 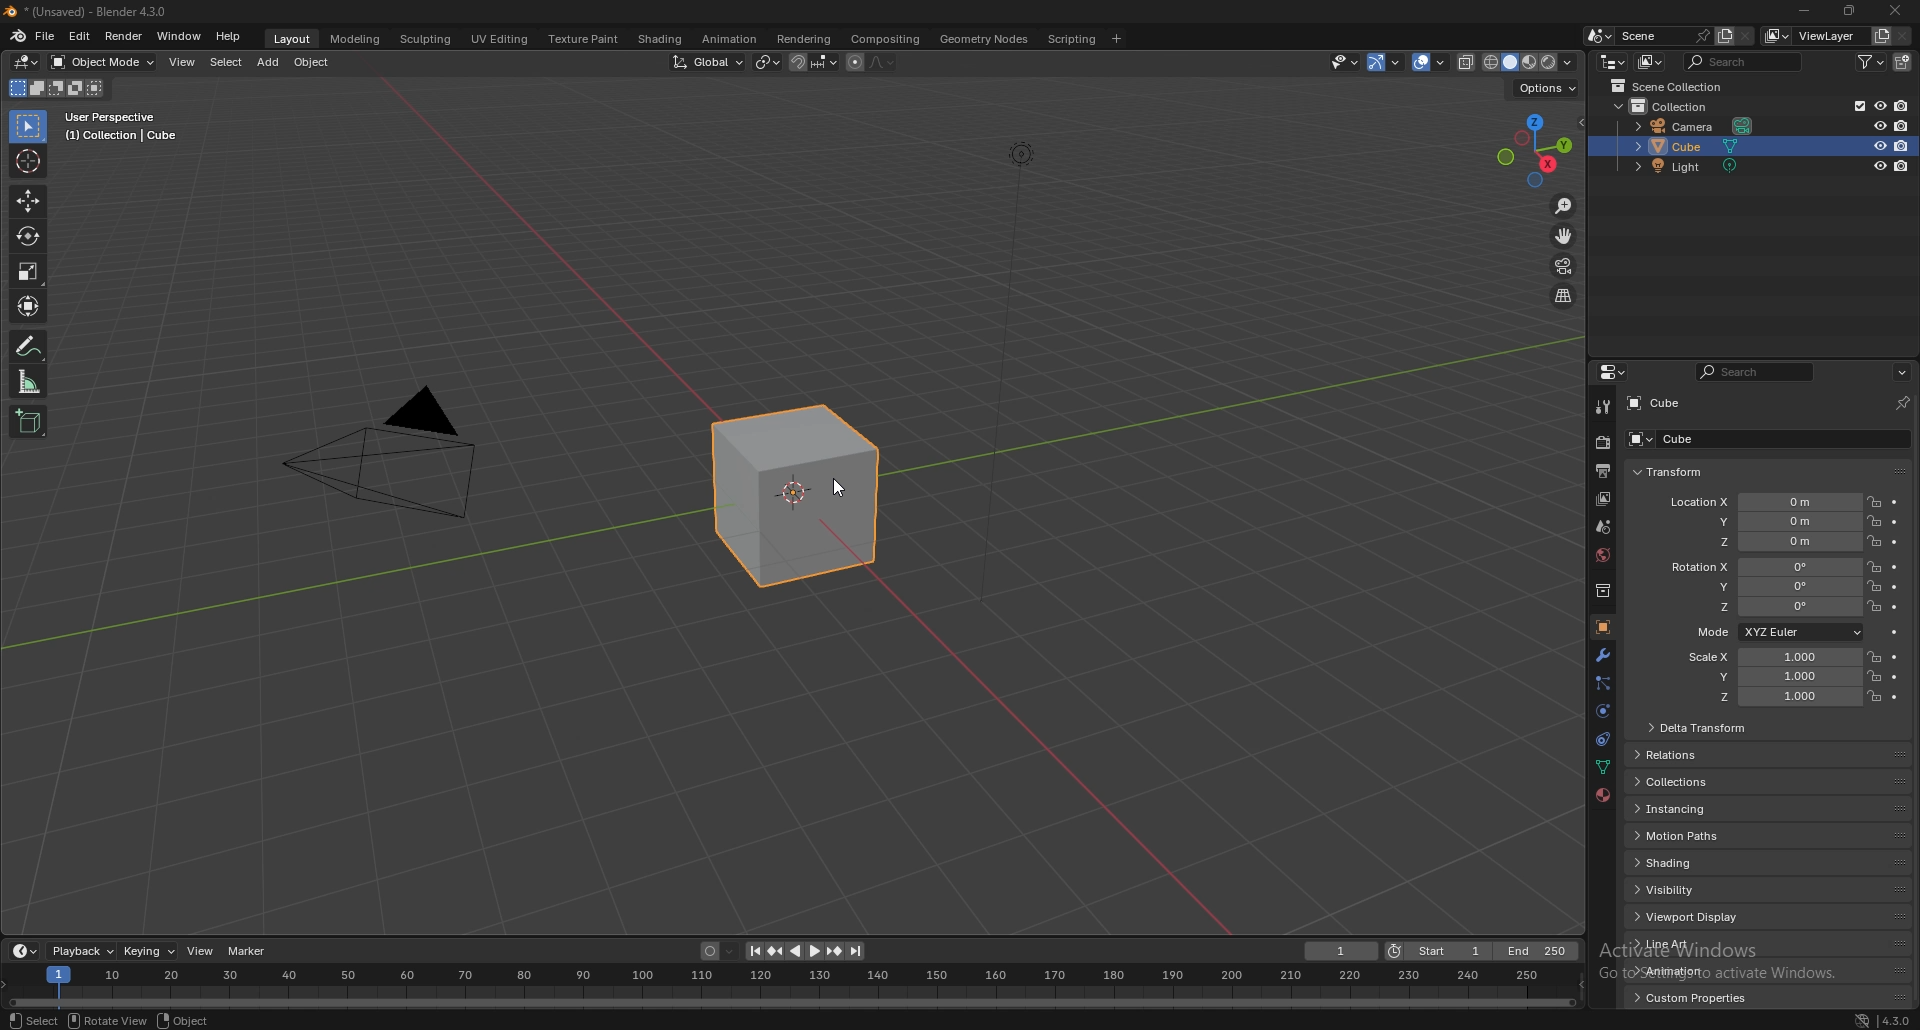 I want to click on move, so click(x=27, y=201).